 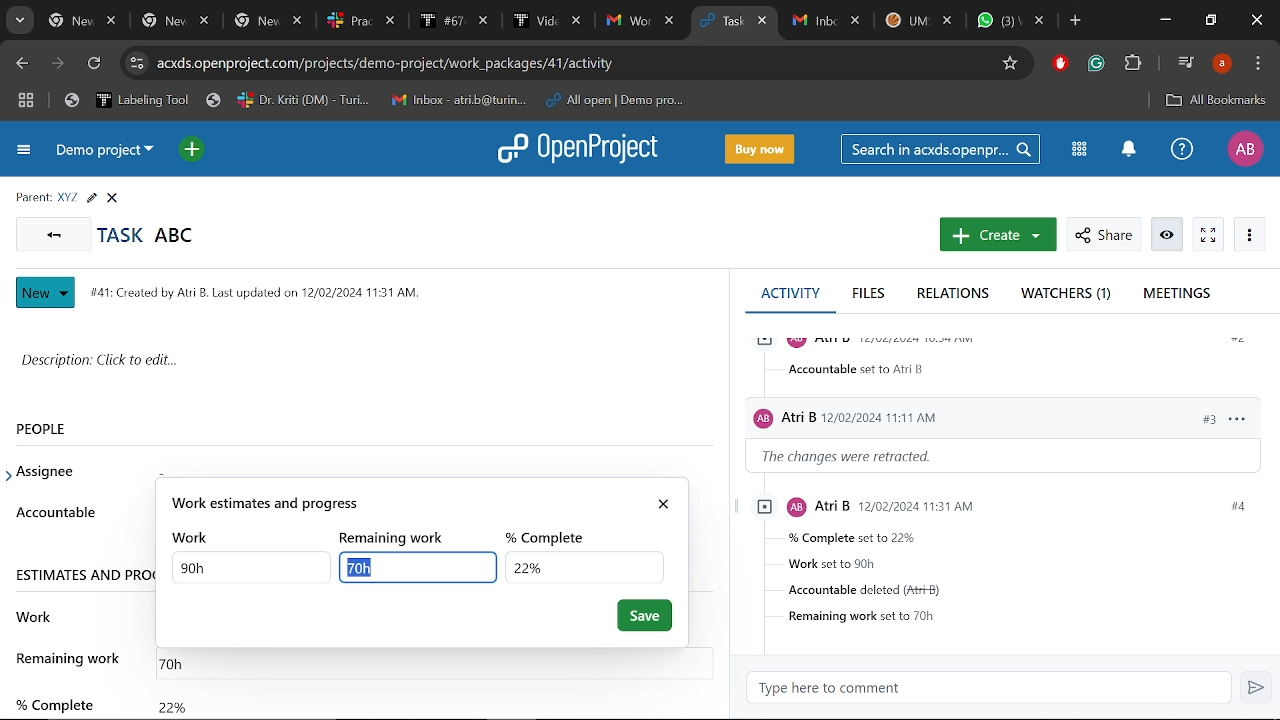 What do you see at coordinates (22, 22) in the screenshot?
I see `Search tabs` at bounding box center [22, 22].